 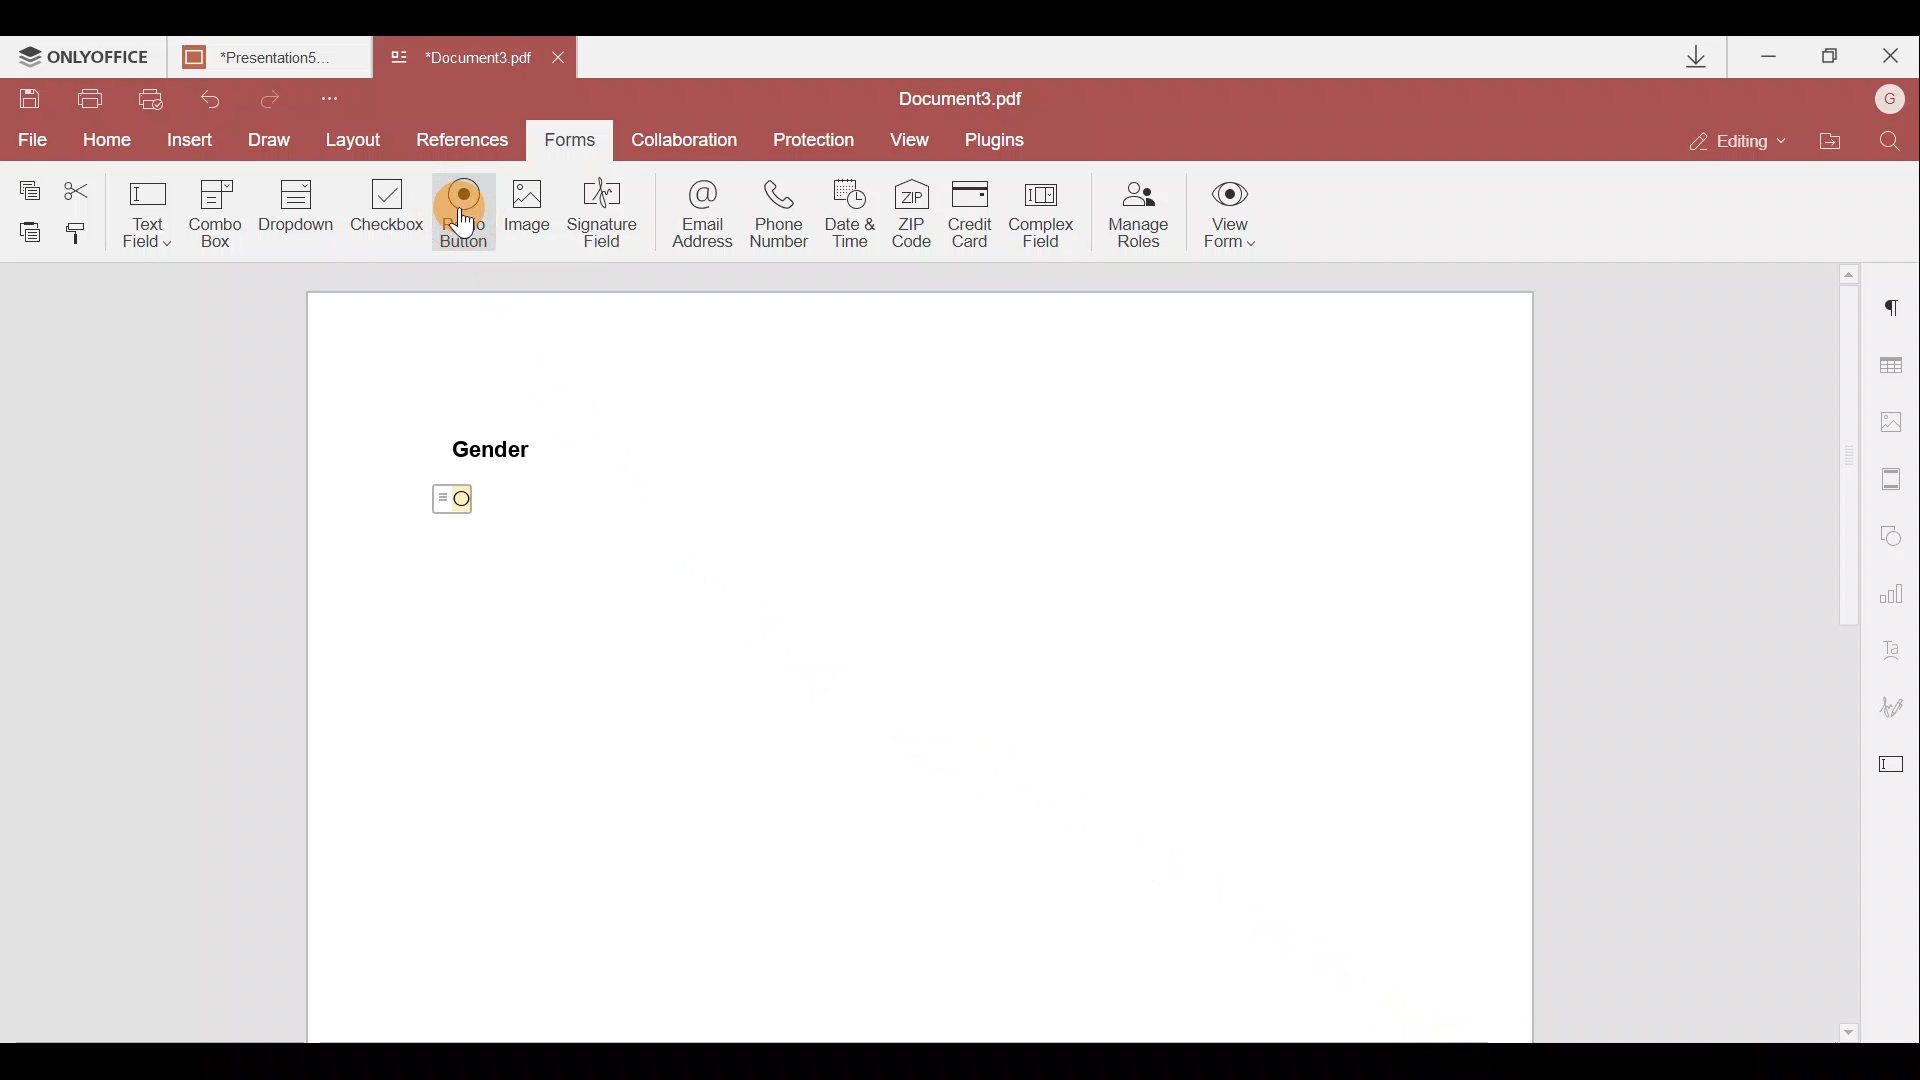 What do you see at coordinates (1894, 482) in the screenshot?
I see `Headers & footers settings` at bounding box center [1894, 482].